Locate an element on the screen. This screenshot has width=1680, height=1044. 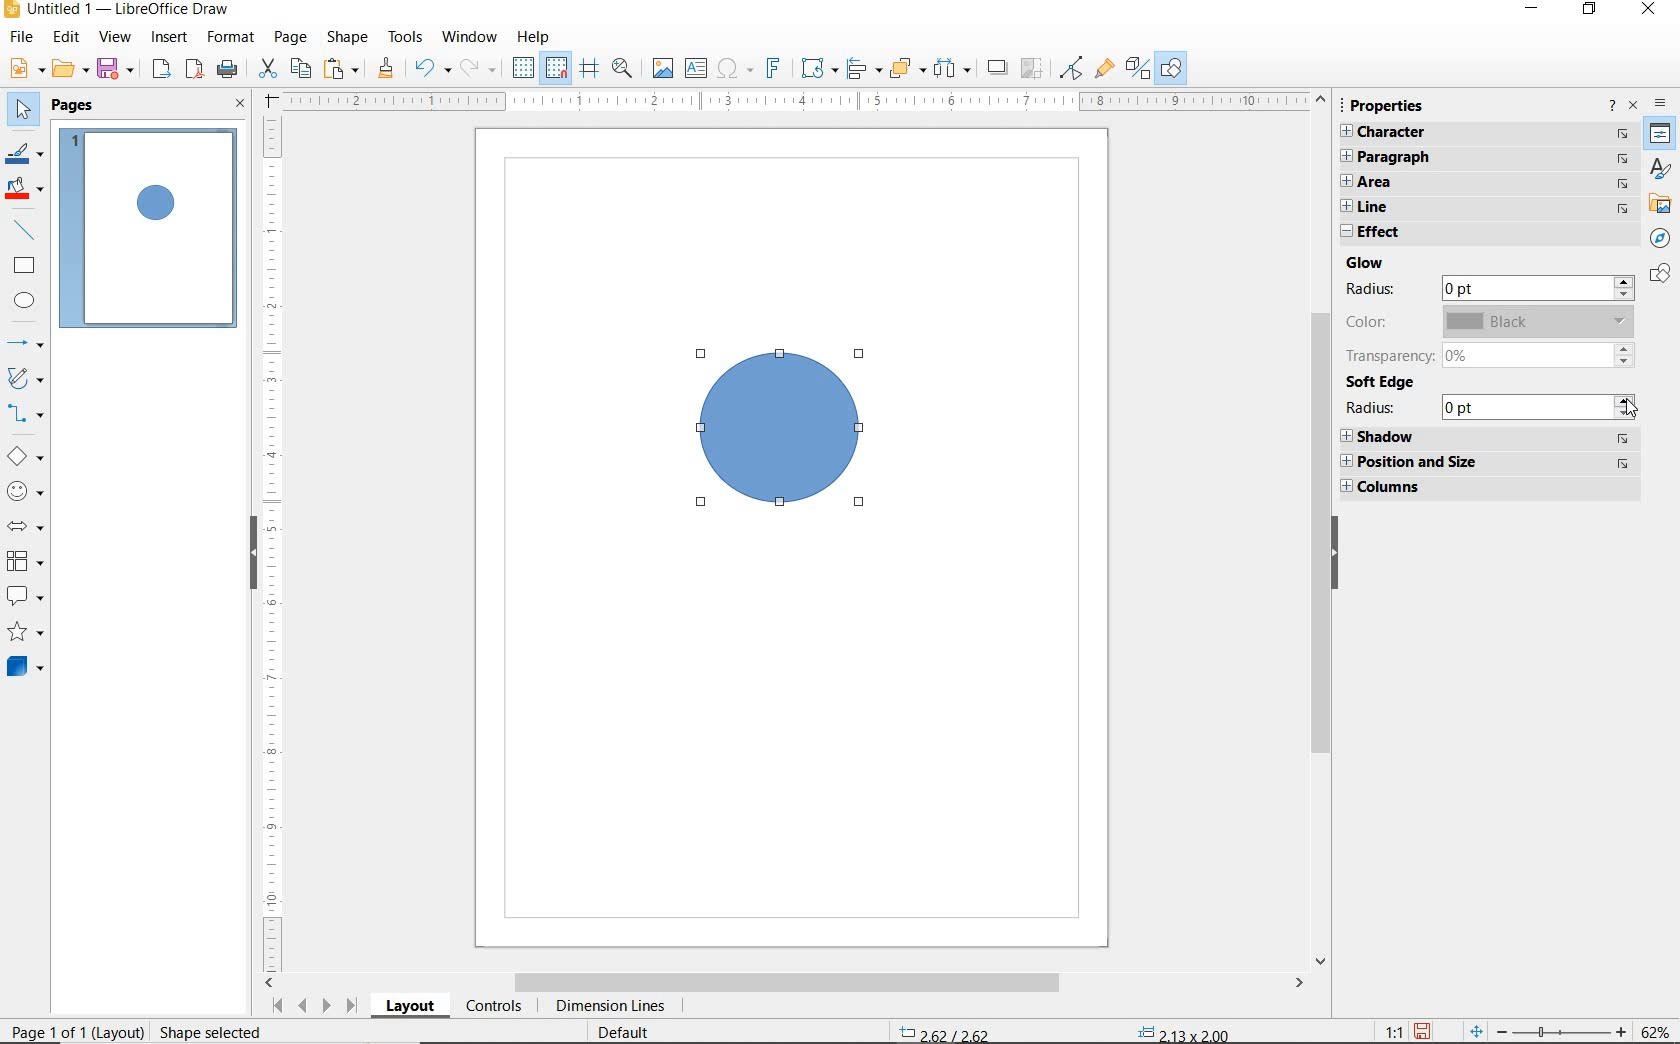
CHARACTER is located at coordinates (1473, 134).